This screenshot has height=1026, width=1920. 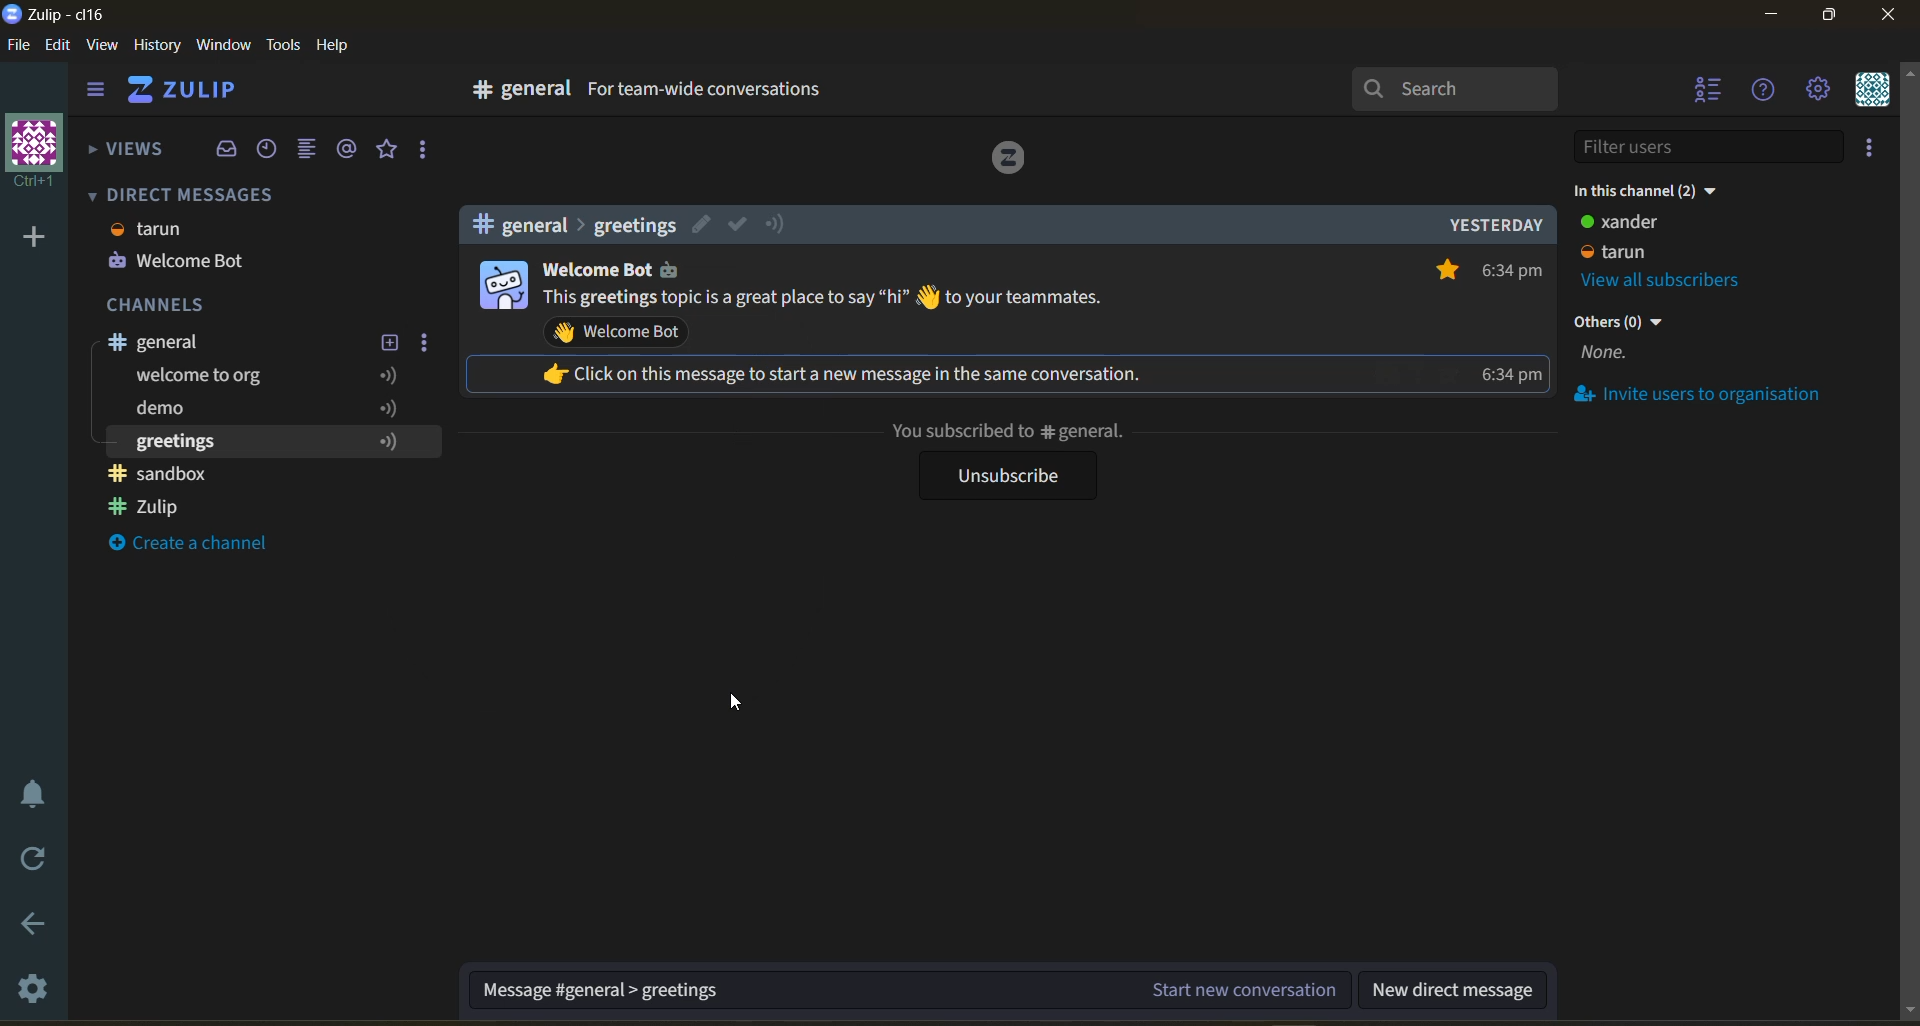 What do you see at coordinates (1003, 476) in the screenshot?
I see `unsubscribe` at bounding box center [1003, 476].